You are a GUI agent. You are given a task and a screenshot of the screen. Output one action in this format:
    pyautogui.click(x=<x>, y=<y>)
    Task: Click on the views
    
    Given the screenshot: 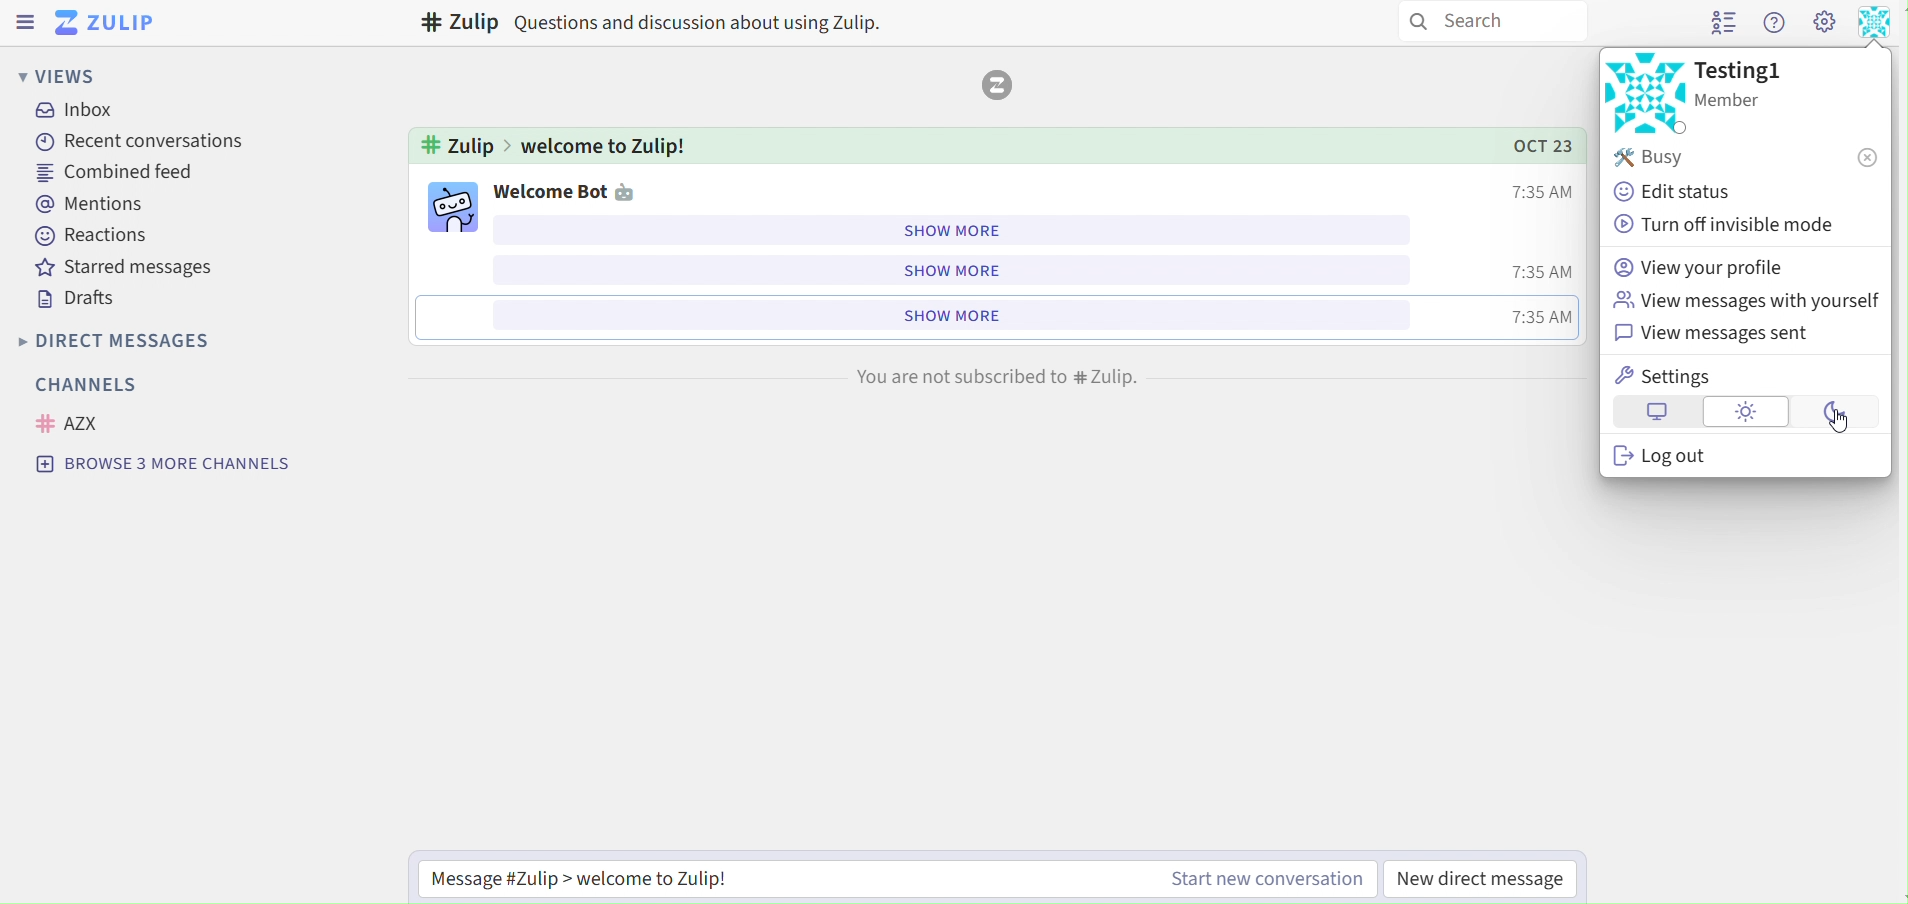 What is the action you would take?
    pyautogui.click(x=56, y=75)
    